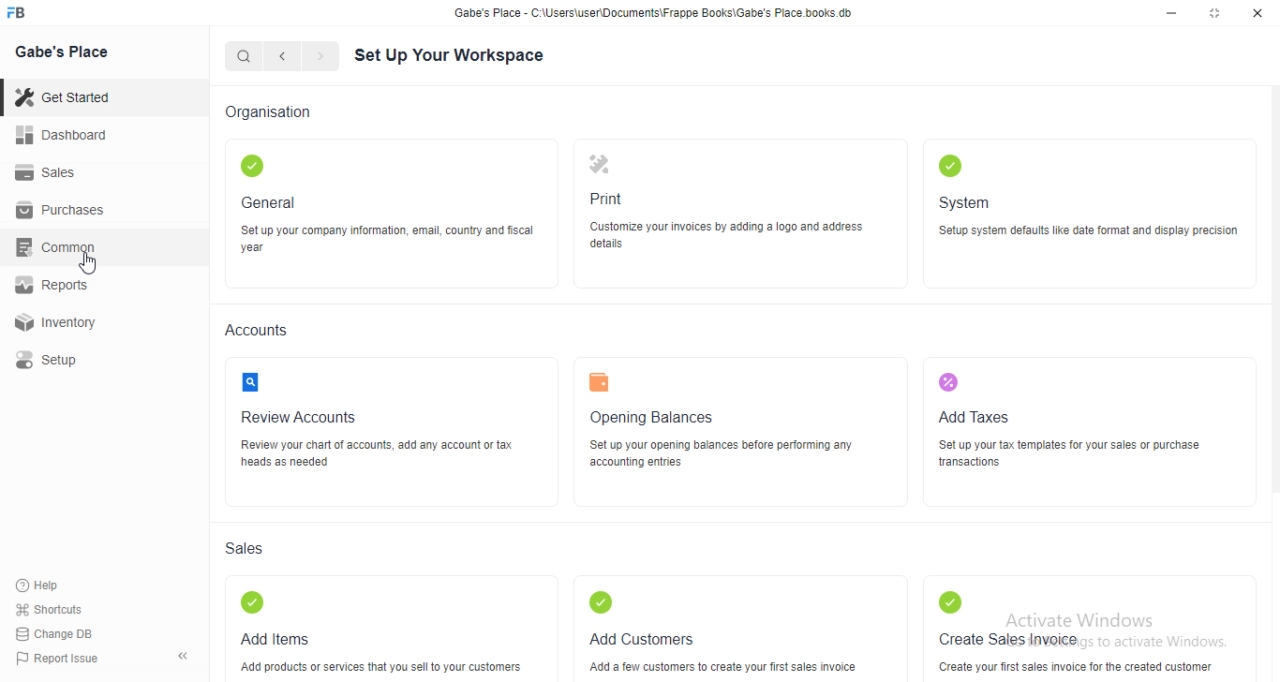 This screenshot has width=1280, height=682. What do you see at coordinates (243, 549) in the screenshot?
I see `Sales` at bounding box center [243, 549].